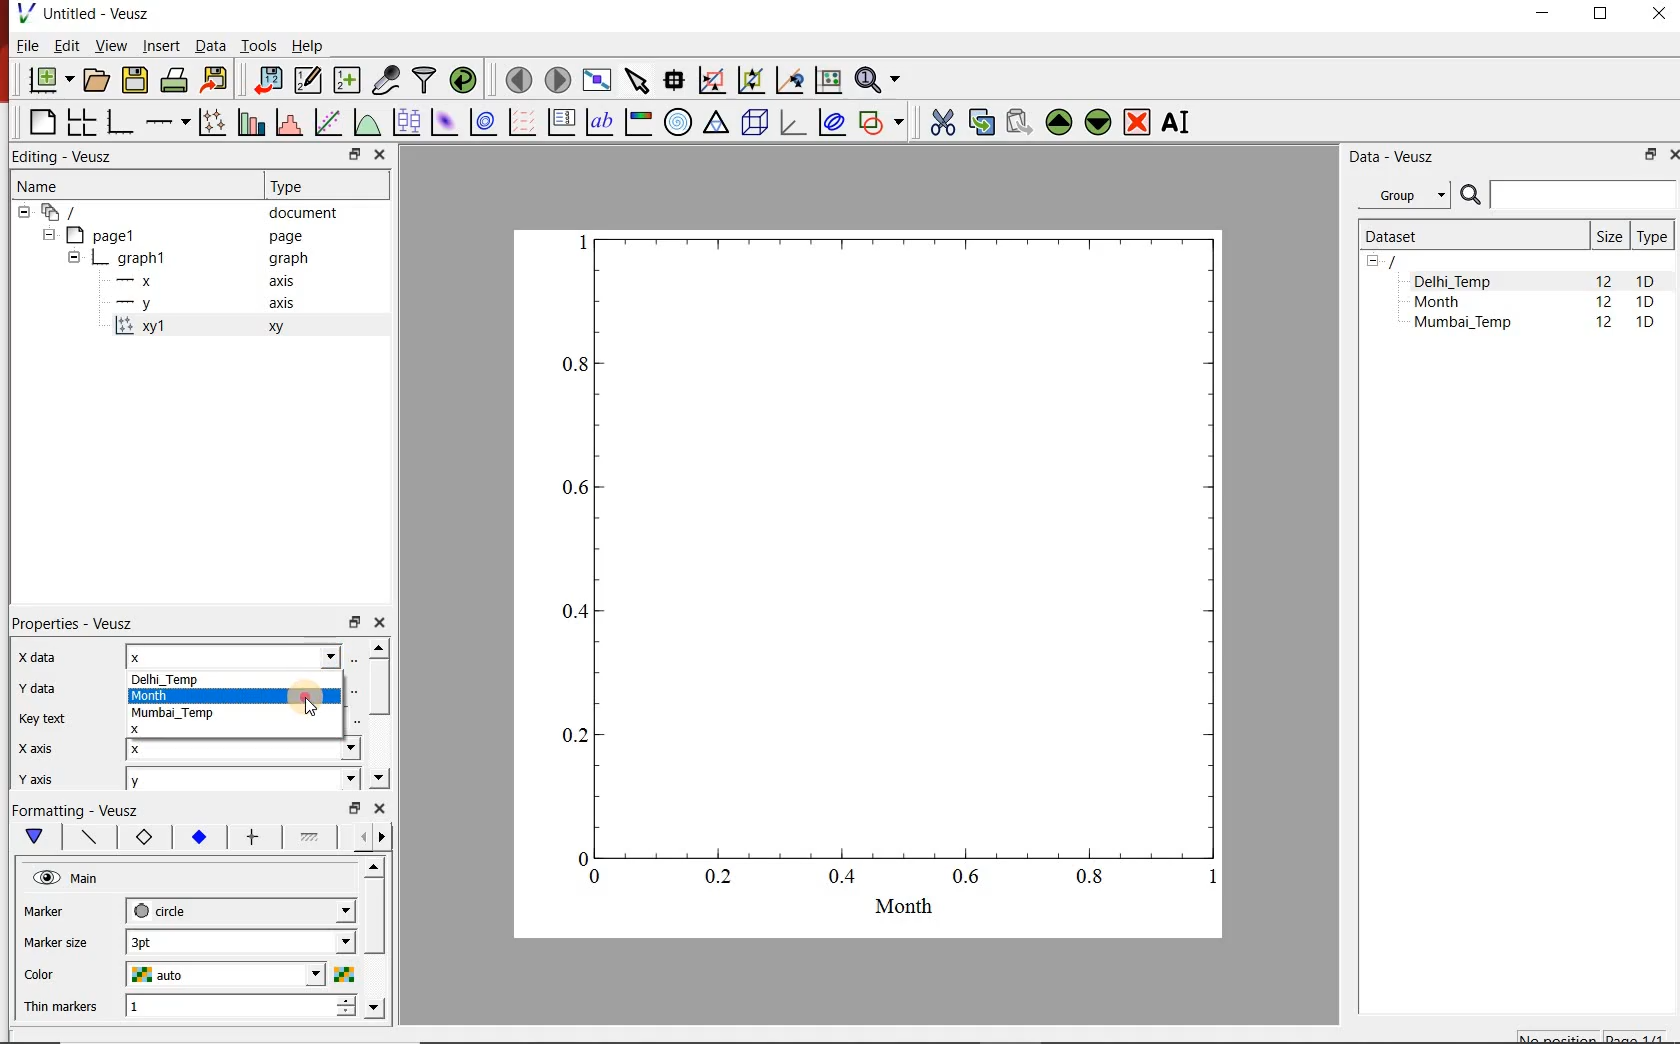 The width and height of the screenshot is (1680, 1044). Describe the element at coordinates (68, 878) in the screenshot. I see `Main` at that location.